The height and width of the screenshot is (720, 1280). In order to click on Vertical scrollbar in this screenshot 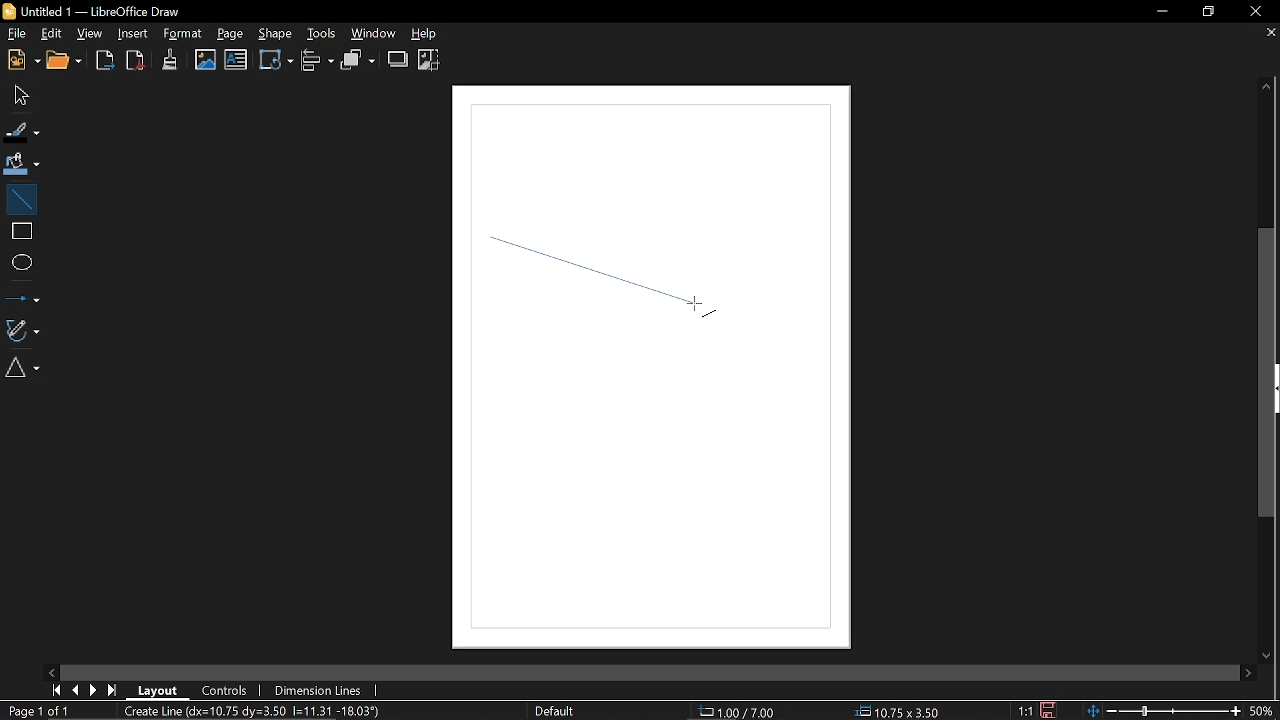, I will do `click(1270, 372)`.